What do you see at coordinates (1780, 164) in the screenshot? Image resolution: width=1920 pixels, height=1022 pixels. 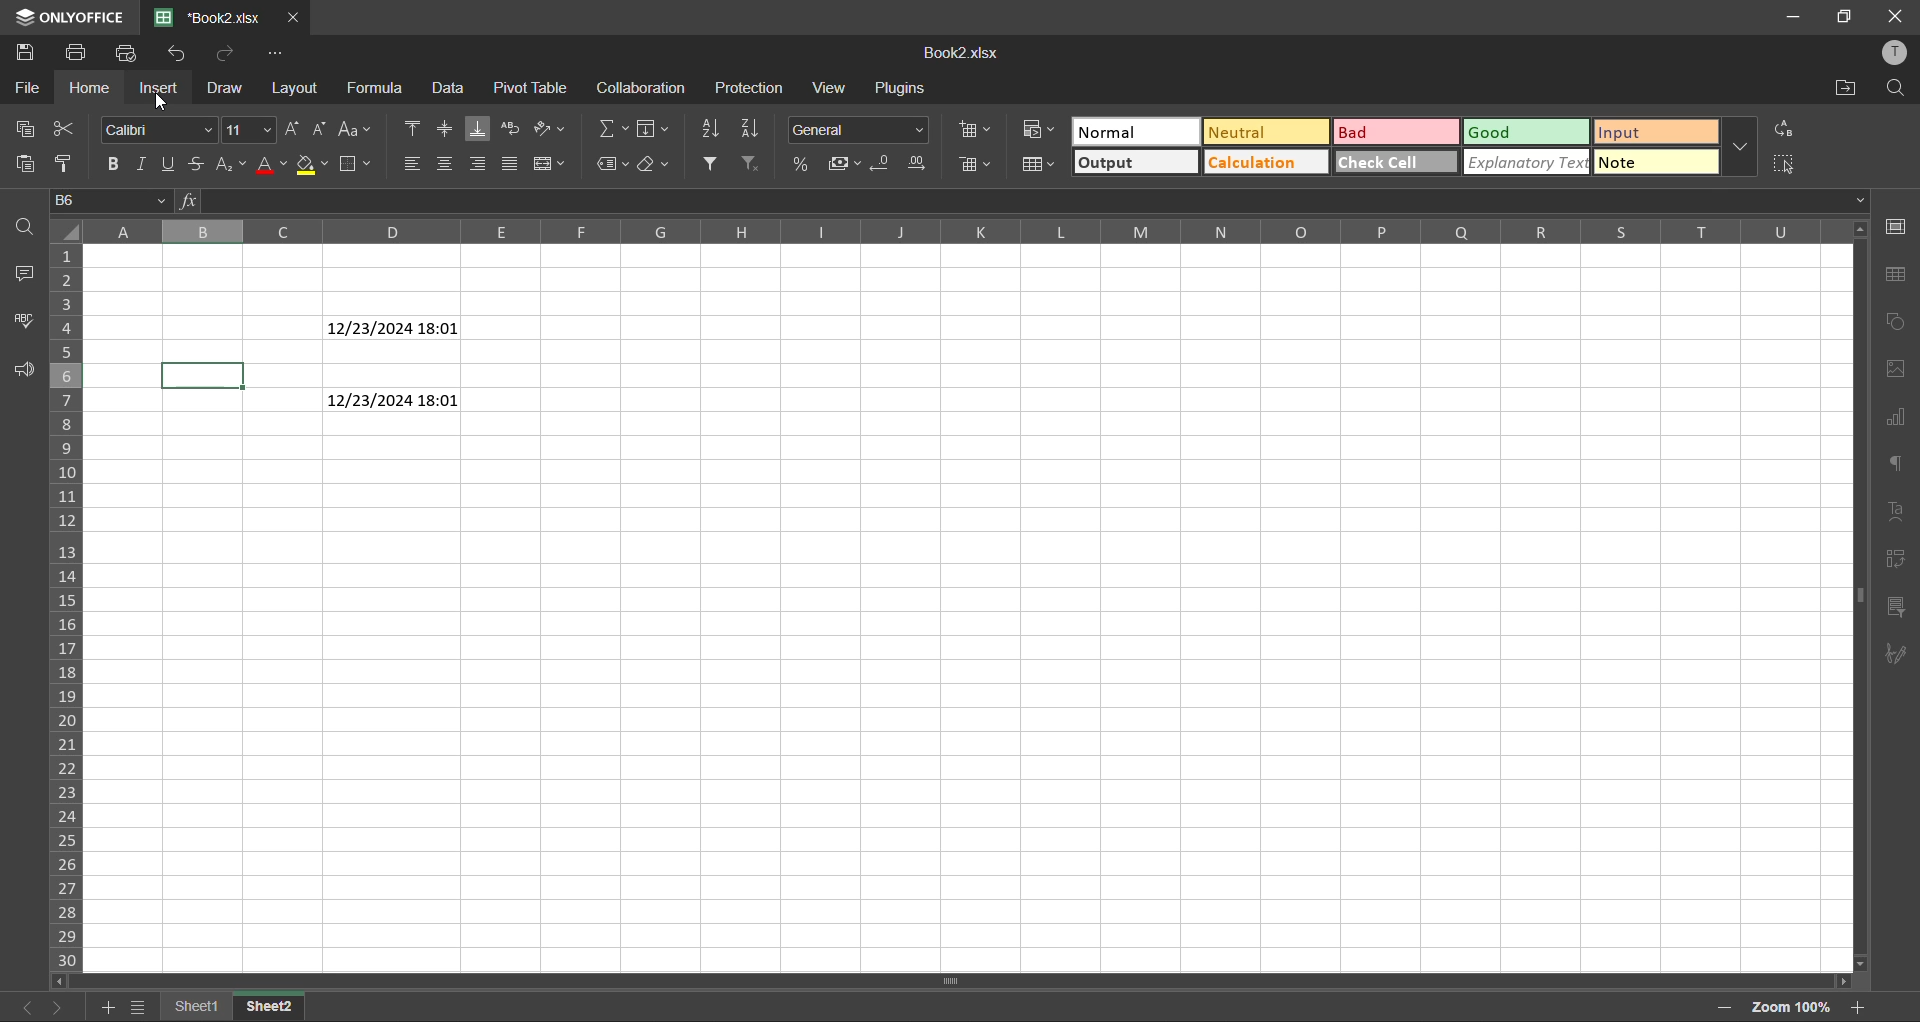 I see `select cells` at bounding box center [1780, 164].